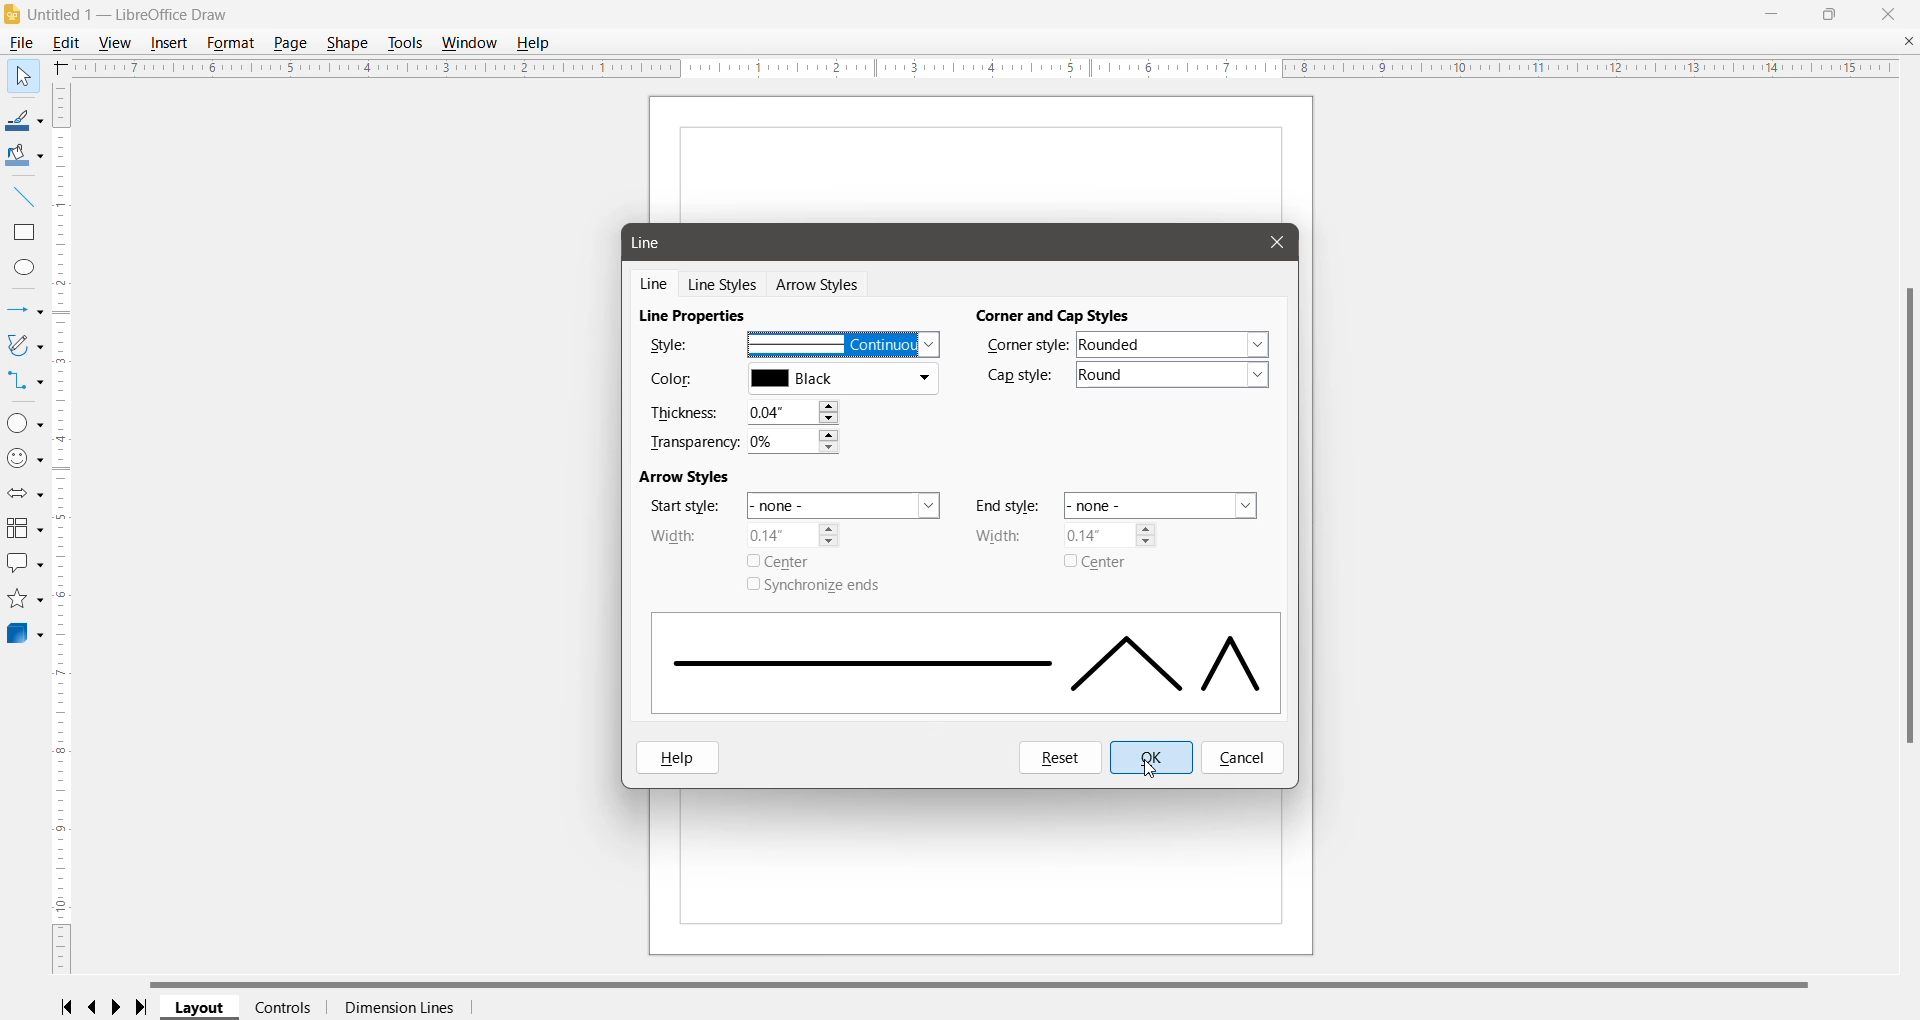 The height and width of the screenshot is (1020, 1920). What do you see at coordinates (681, 537) in the screenshot?
I see `Width` at bounding box center [681, 537].